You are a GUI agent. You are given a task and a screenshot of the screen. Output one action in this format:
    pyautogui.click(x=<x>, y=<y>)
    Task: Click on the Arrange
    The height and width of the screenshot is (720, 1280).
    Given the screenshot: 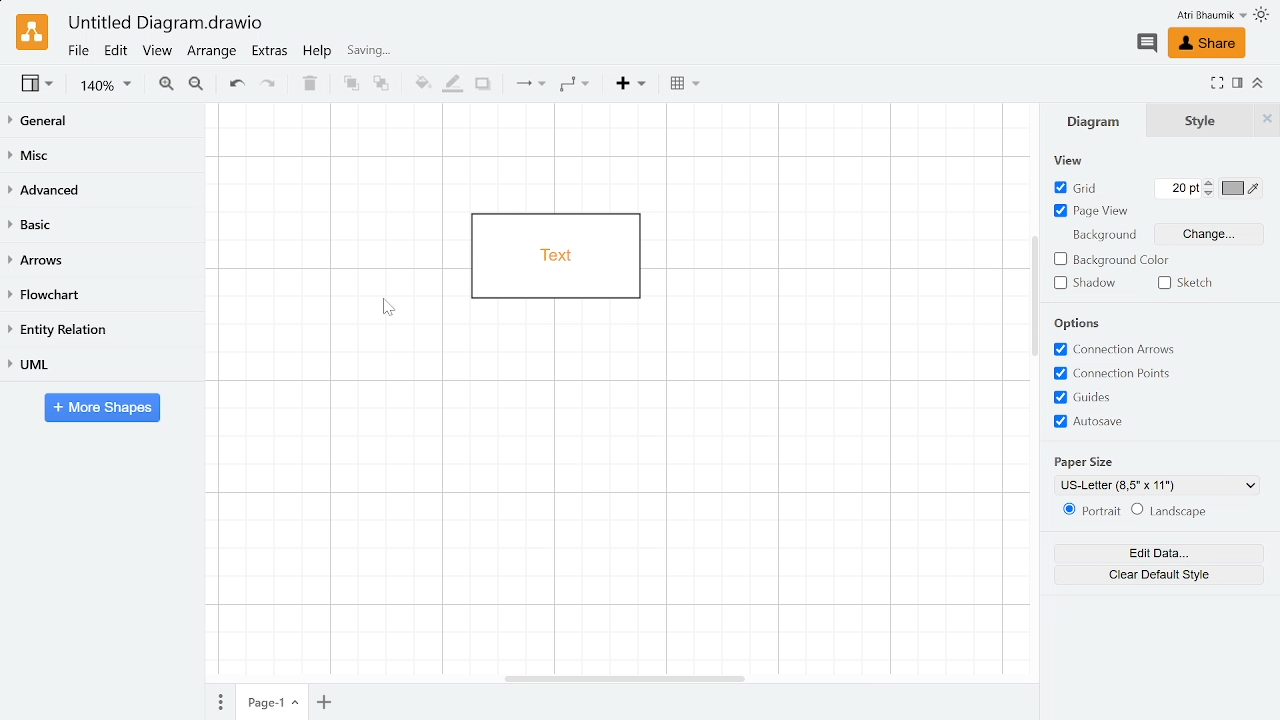 What is the action you would take?
    pyautogui.click(x=213, y=53)
    